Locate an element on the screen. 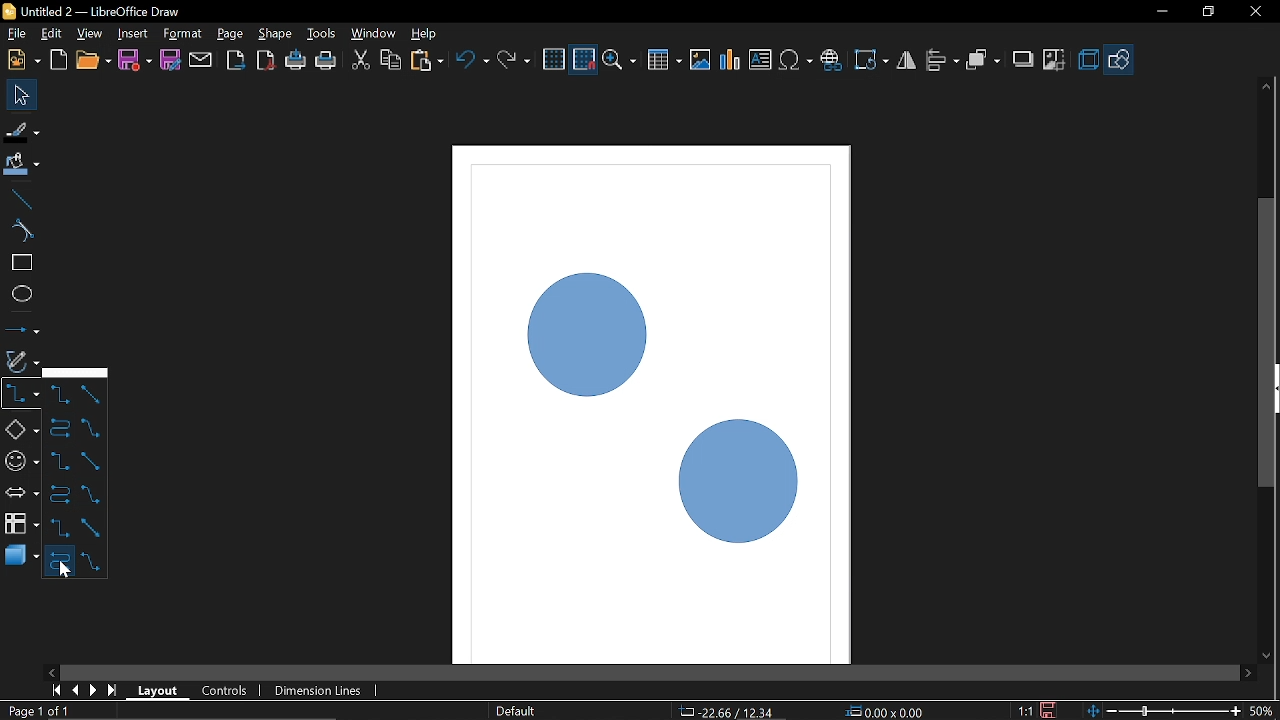 The image size is (1280, 720). Rotate is located at coordinates (872, 58).